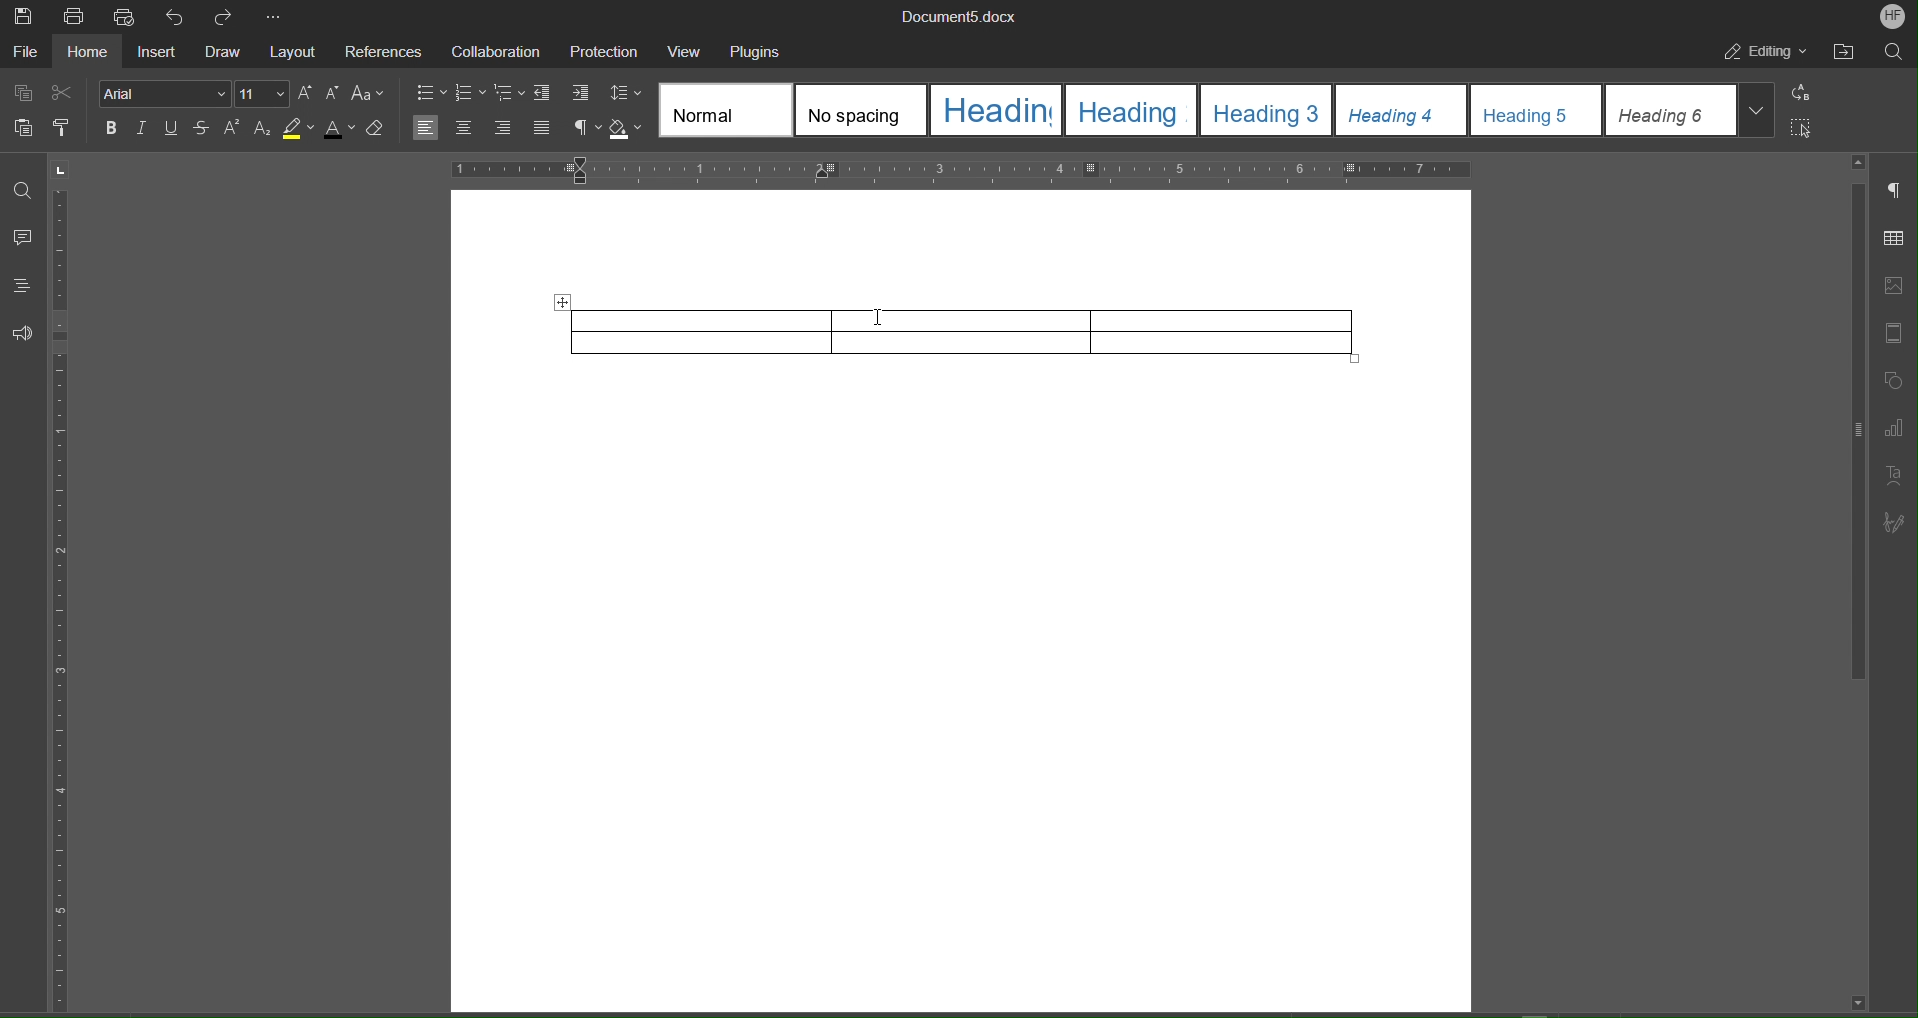 The width and height of the screenshot is (1918, 1018). I want to click on Erase Style, so click(378, 128).